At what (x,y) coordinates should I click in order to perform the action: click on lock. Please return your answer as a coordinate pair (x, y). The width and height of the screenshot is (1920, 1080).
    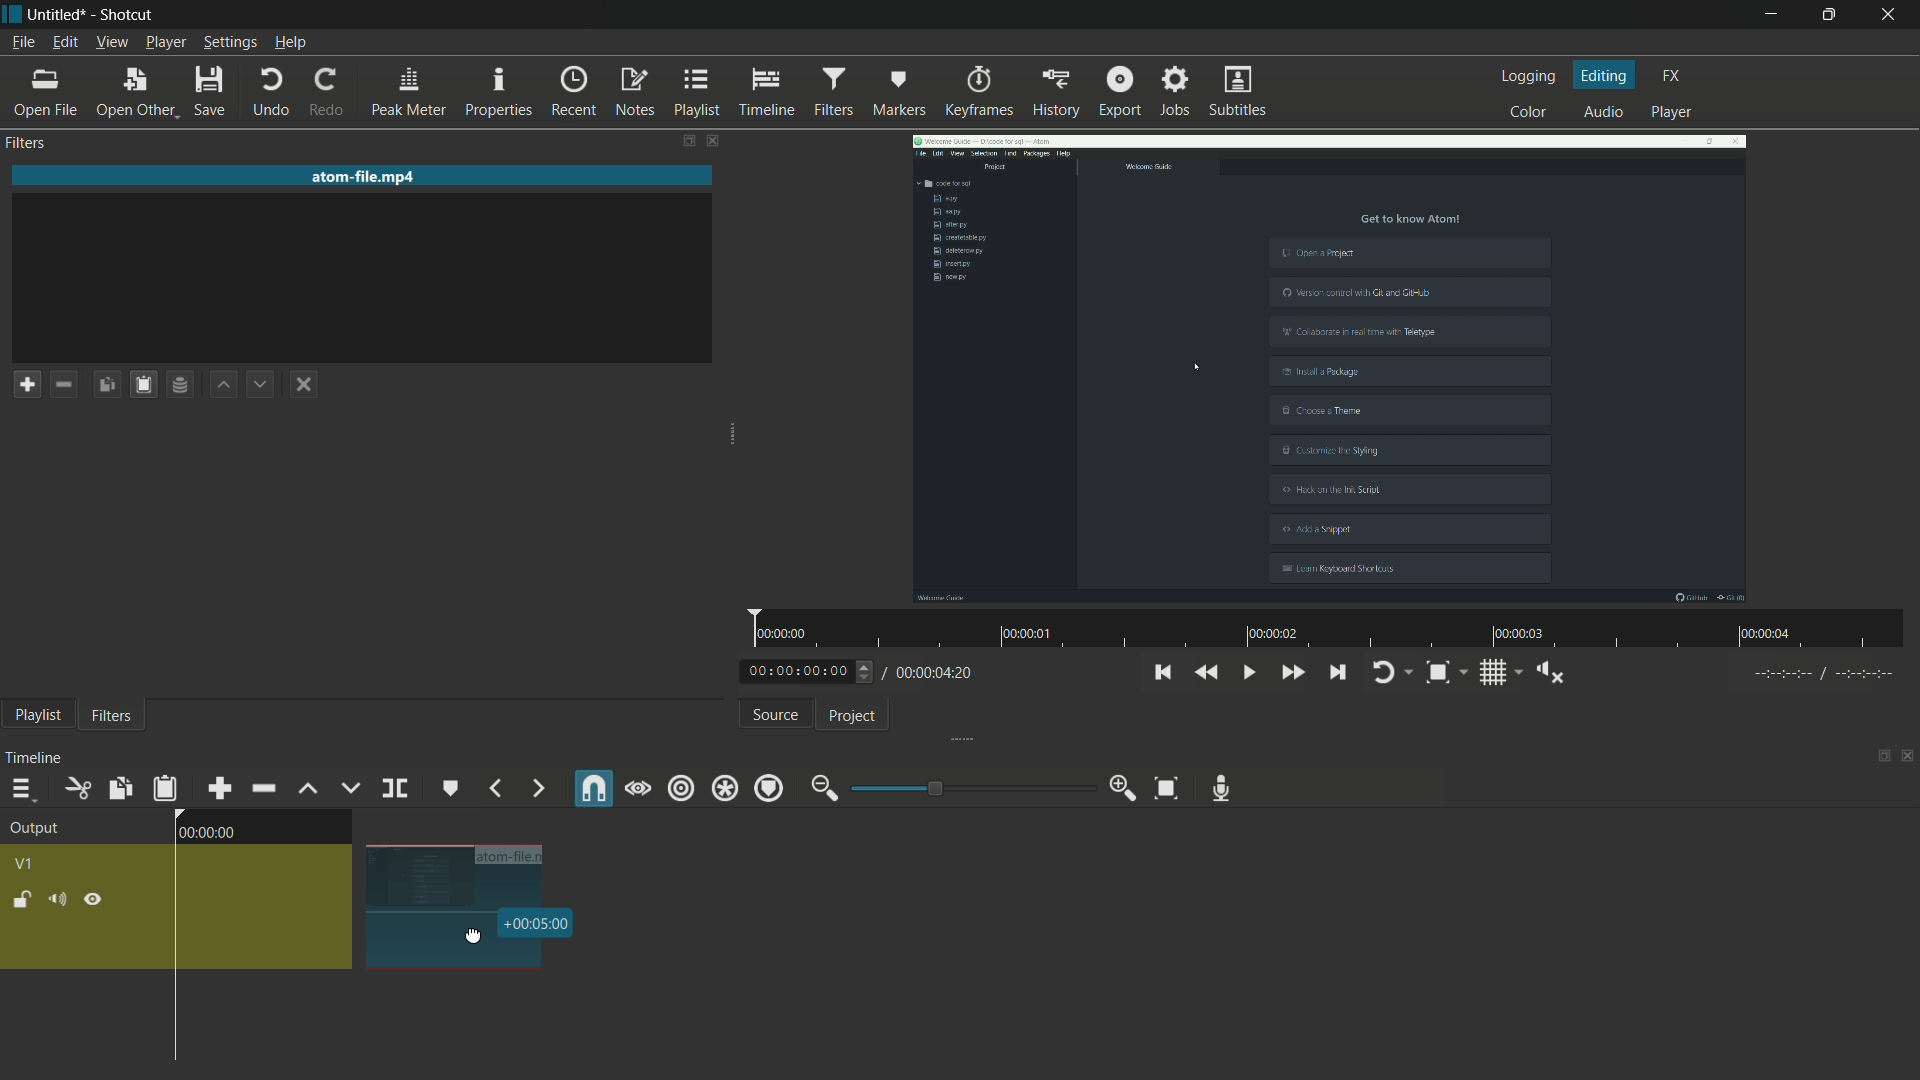
    Looking at the image, I should click on (20, 899).